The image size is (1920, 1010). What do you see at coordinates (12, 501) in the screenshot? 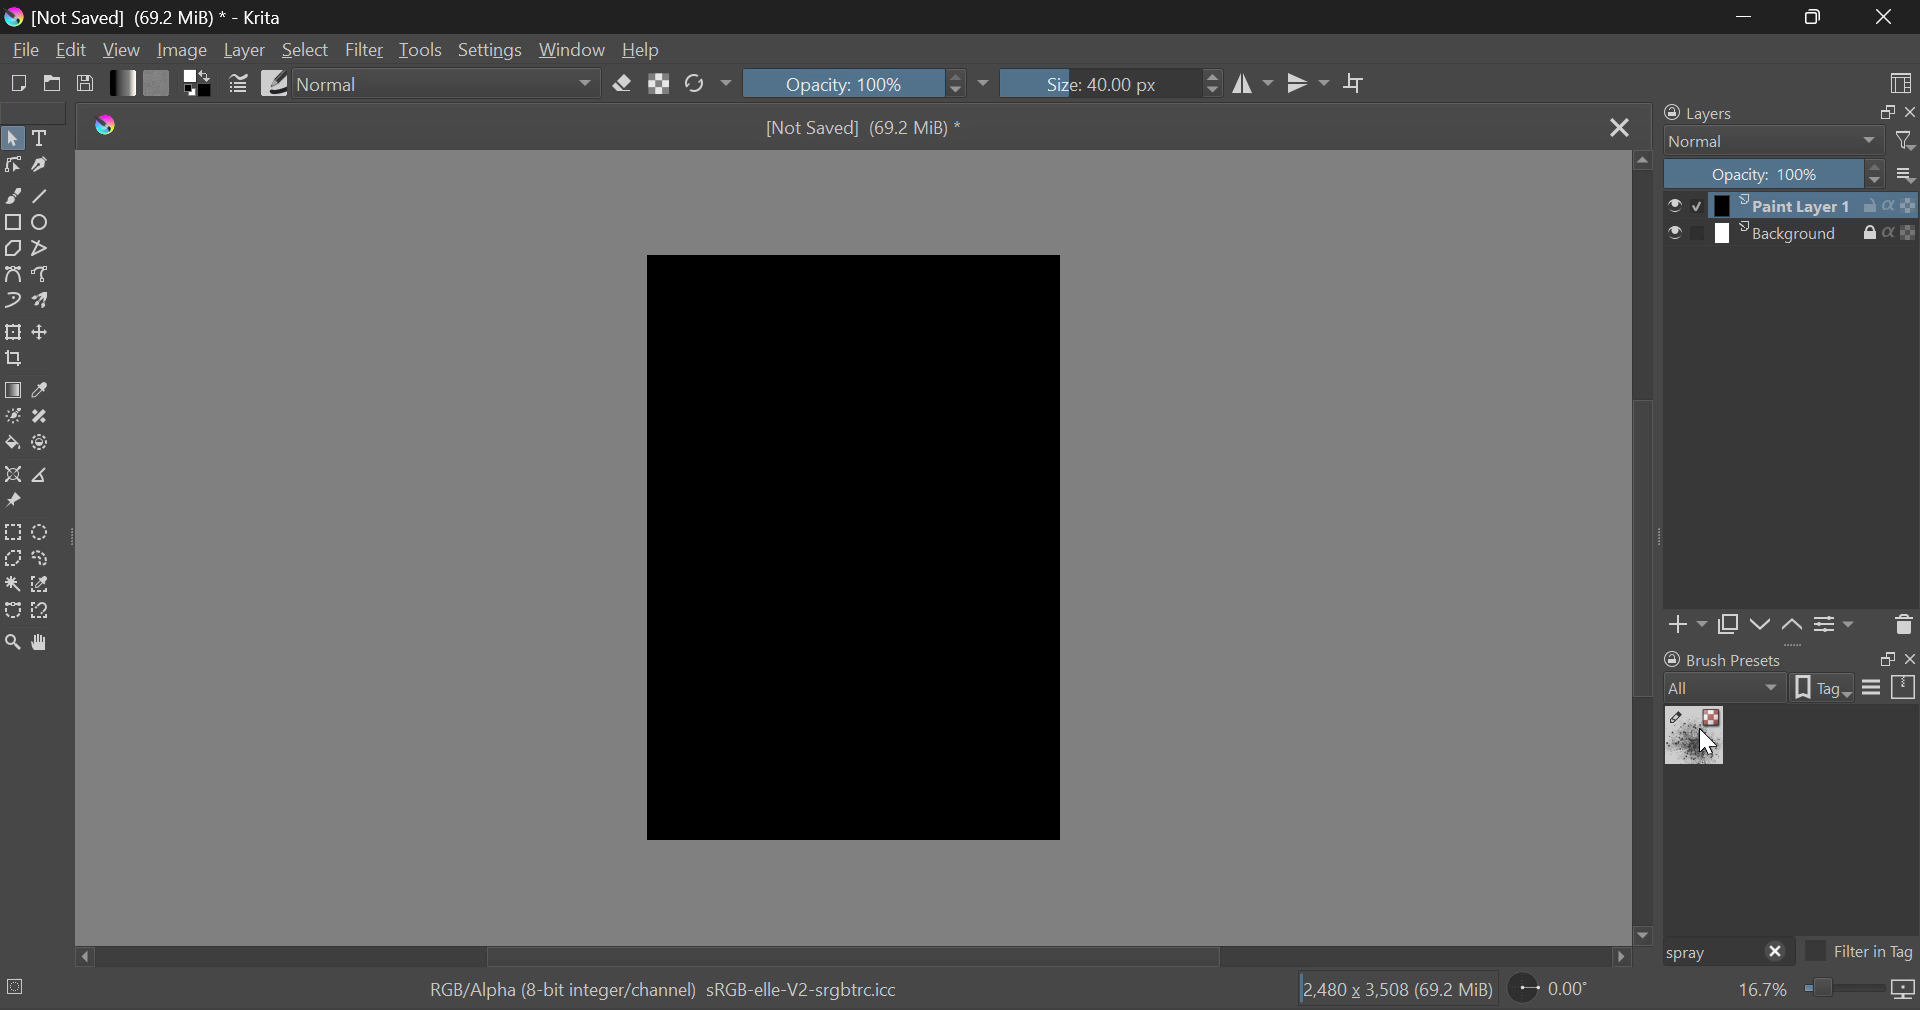
I see `Reference Images` at bounding box center [12, 501].